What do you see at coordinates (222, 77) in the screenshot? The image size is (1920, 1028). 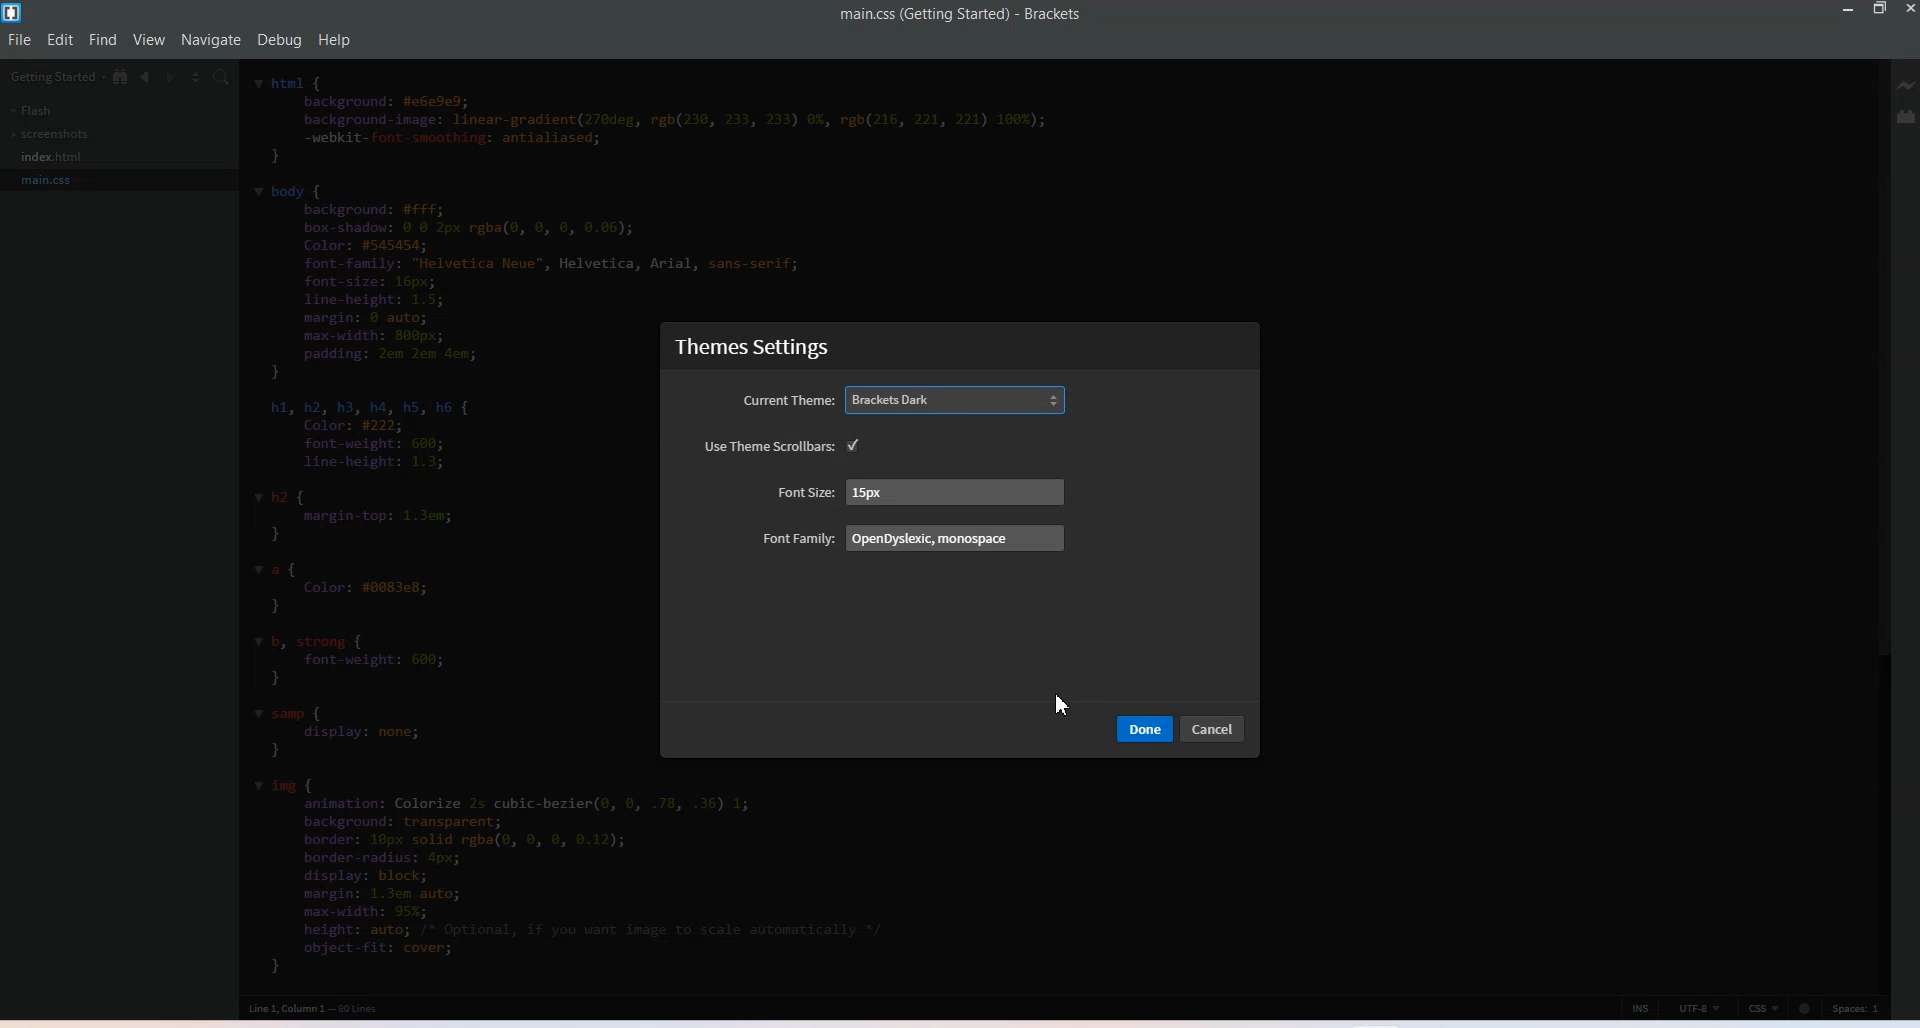 I see `Find in files` at bounding box center [222, 77].